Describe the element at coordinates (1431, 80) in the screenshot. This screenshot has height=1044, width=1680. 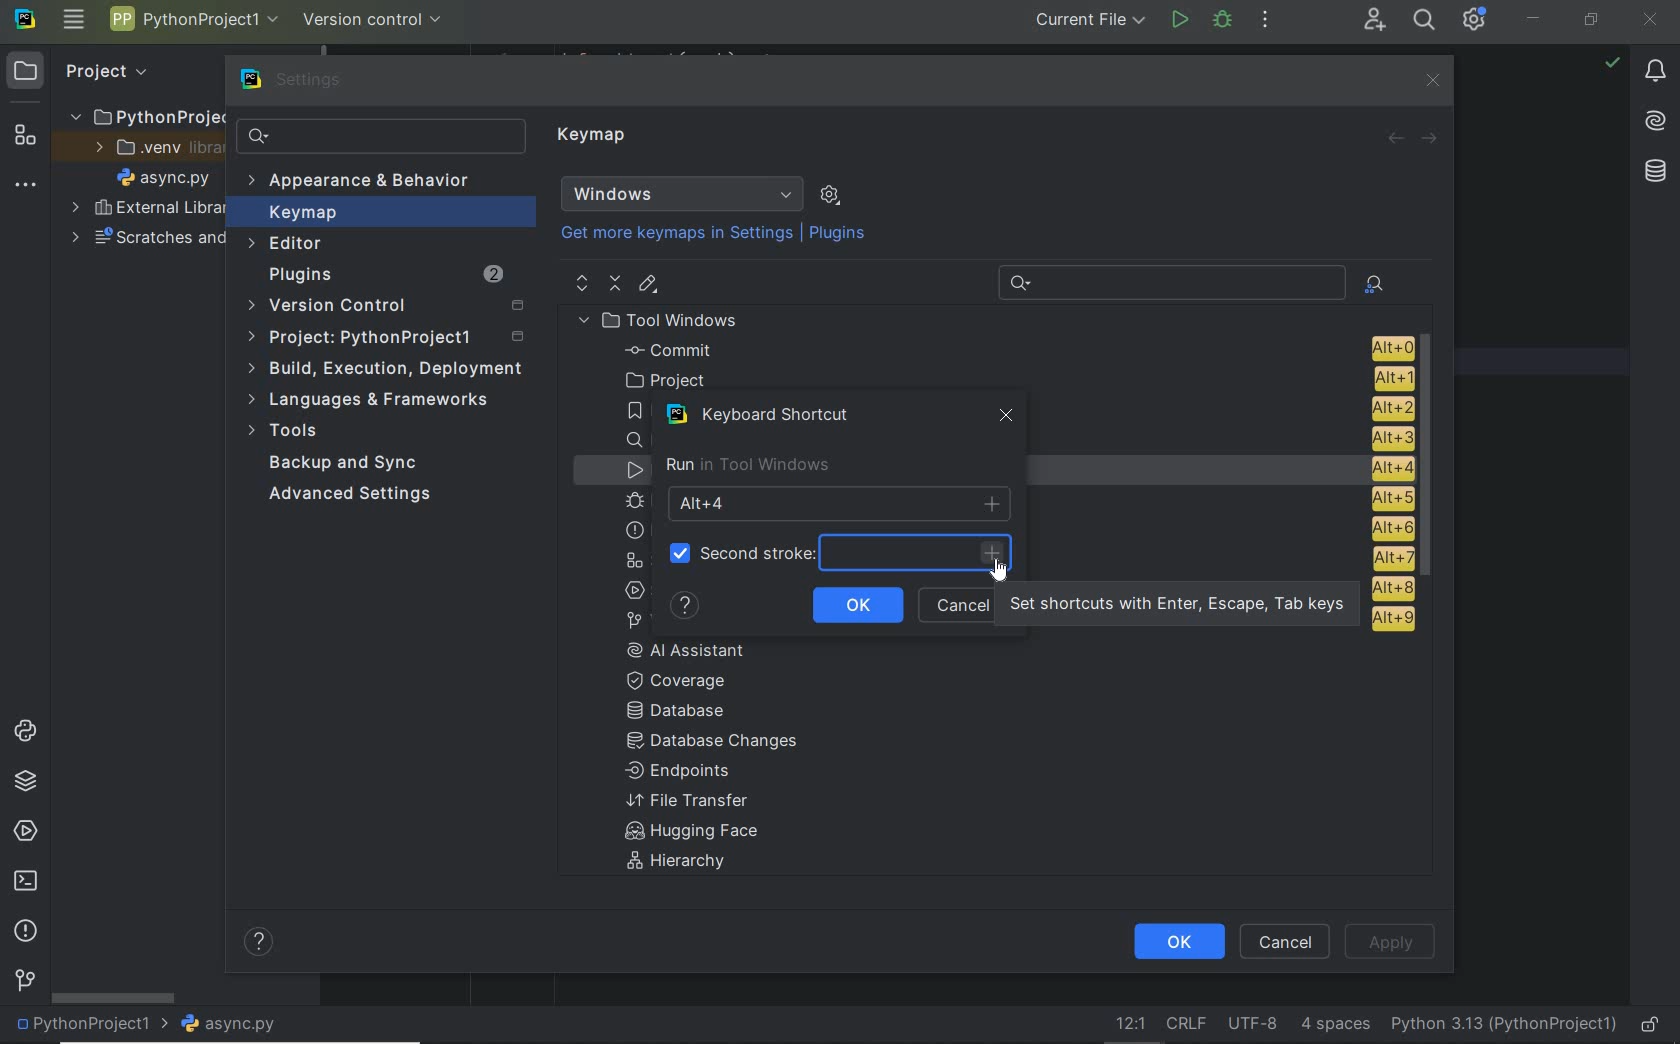
I see `close` at that location.